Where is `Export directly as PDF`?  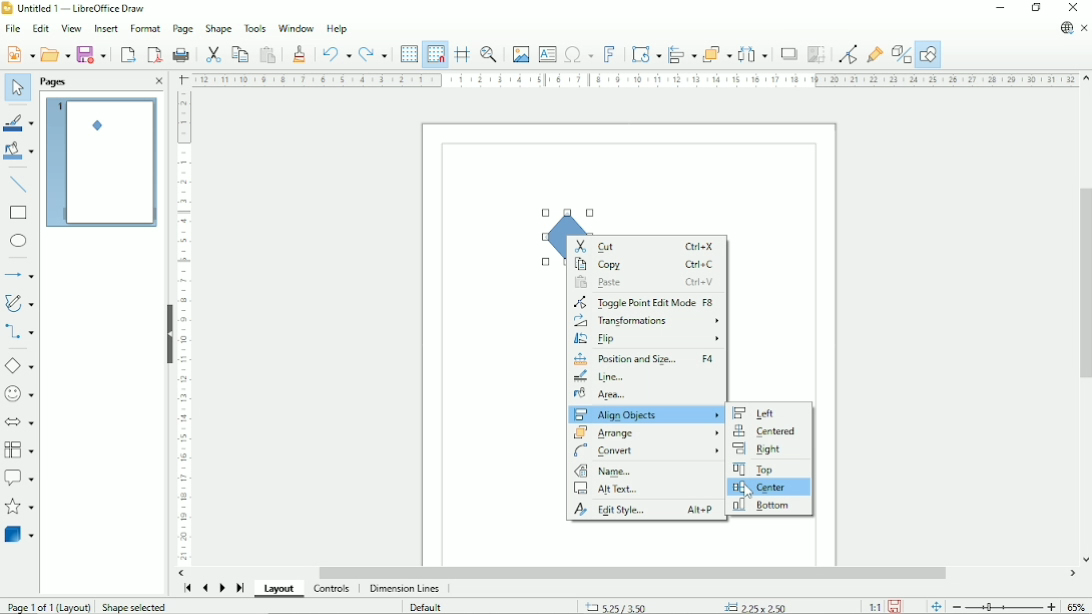 Export directly as PDF is located at coordinates (152, 54).